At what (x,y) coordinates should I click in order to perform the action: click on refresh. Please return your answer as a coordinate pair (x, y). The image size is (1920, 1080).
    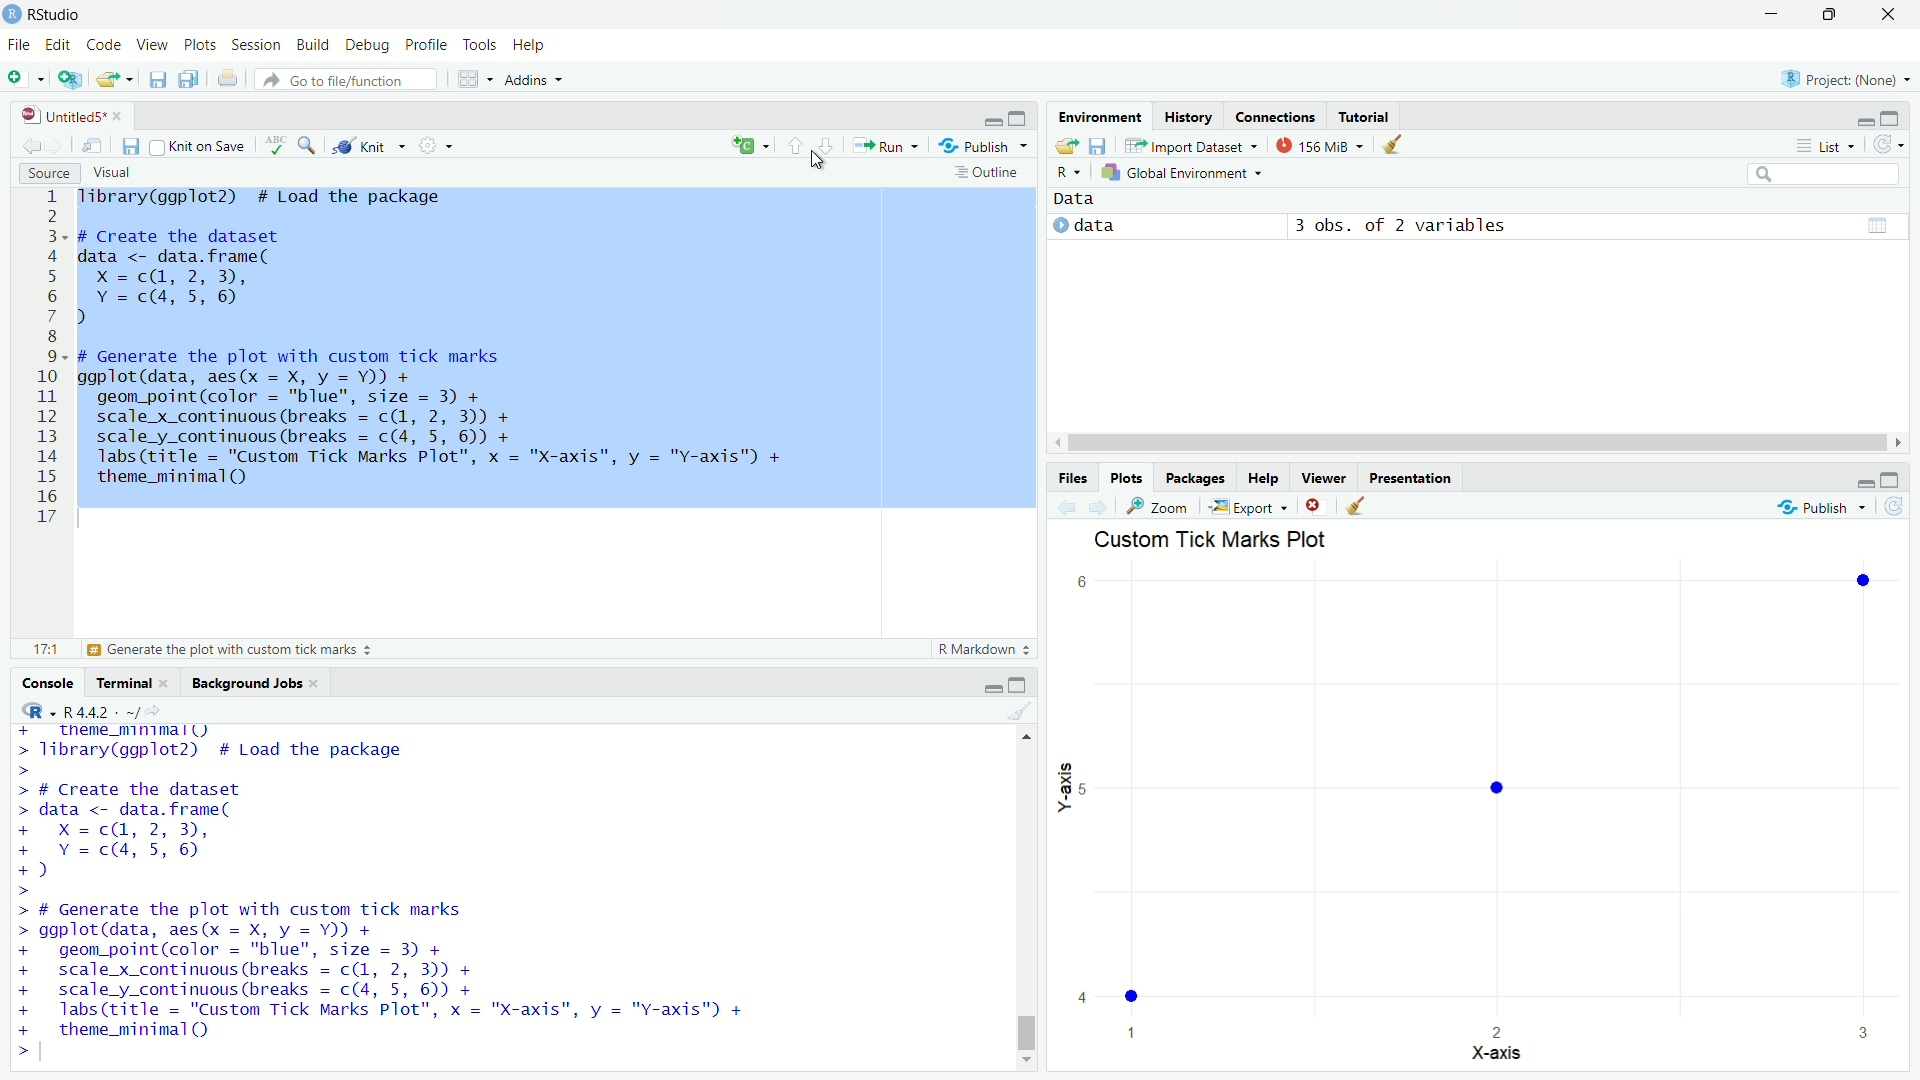
    Looking at the image, I should click on (1895, 147).